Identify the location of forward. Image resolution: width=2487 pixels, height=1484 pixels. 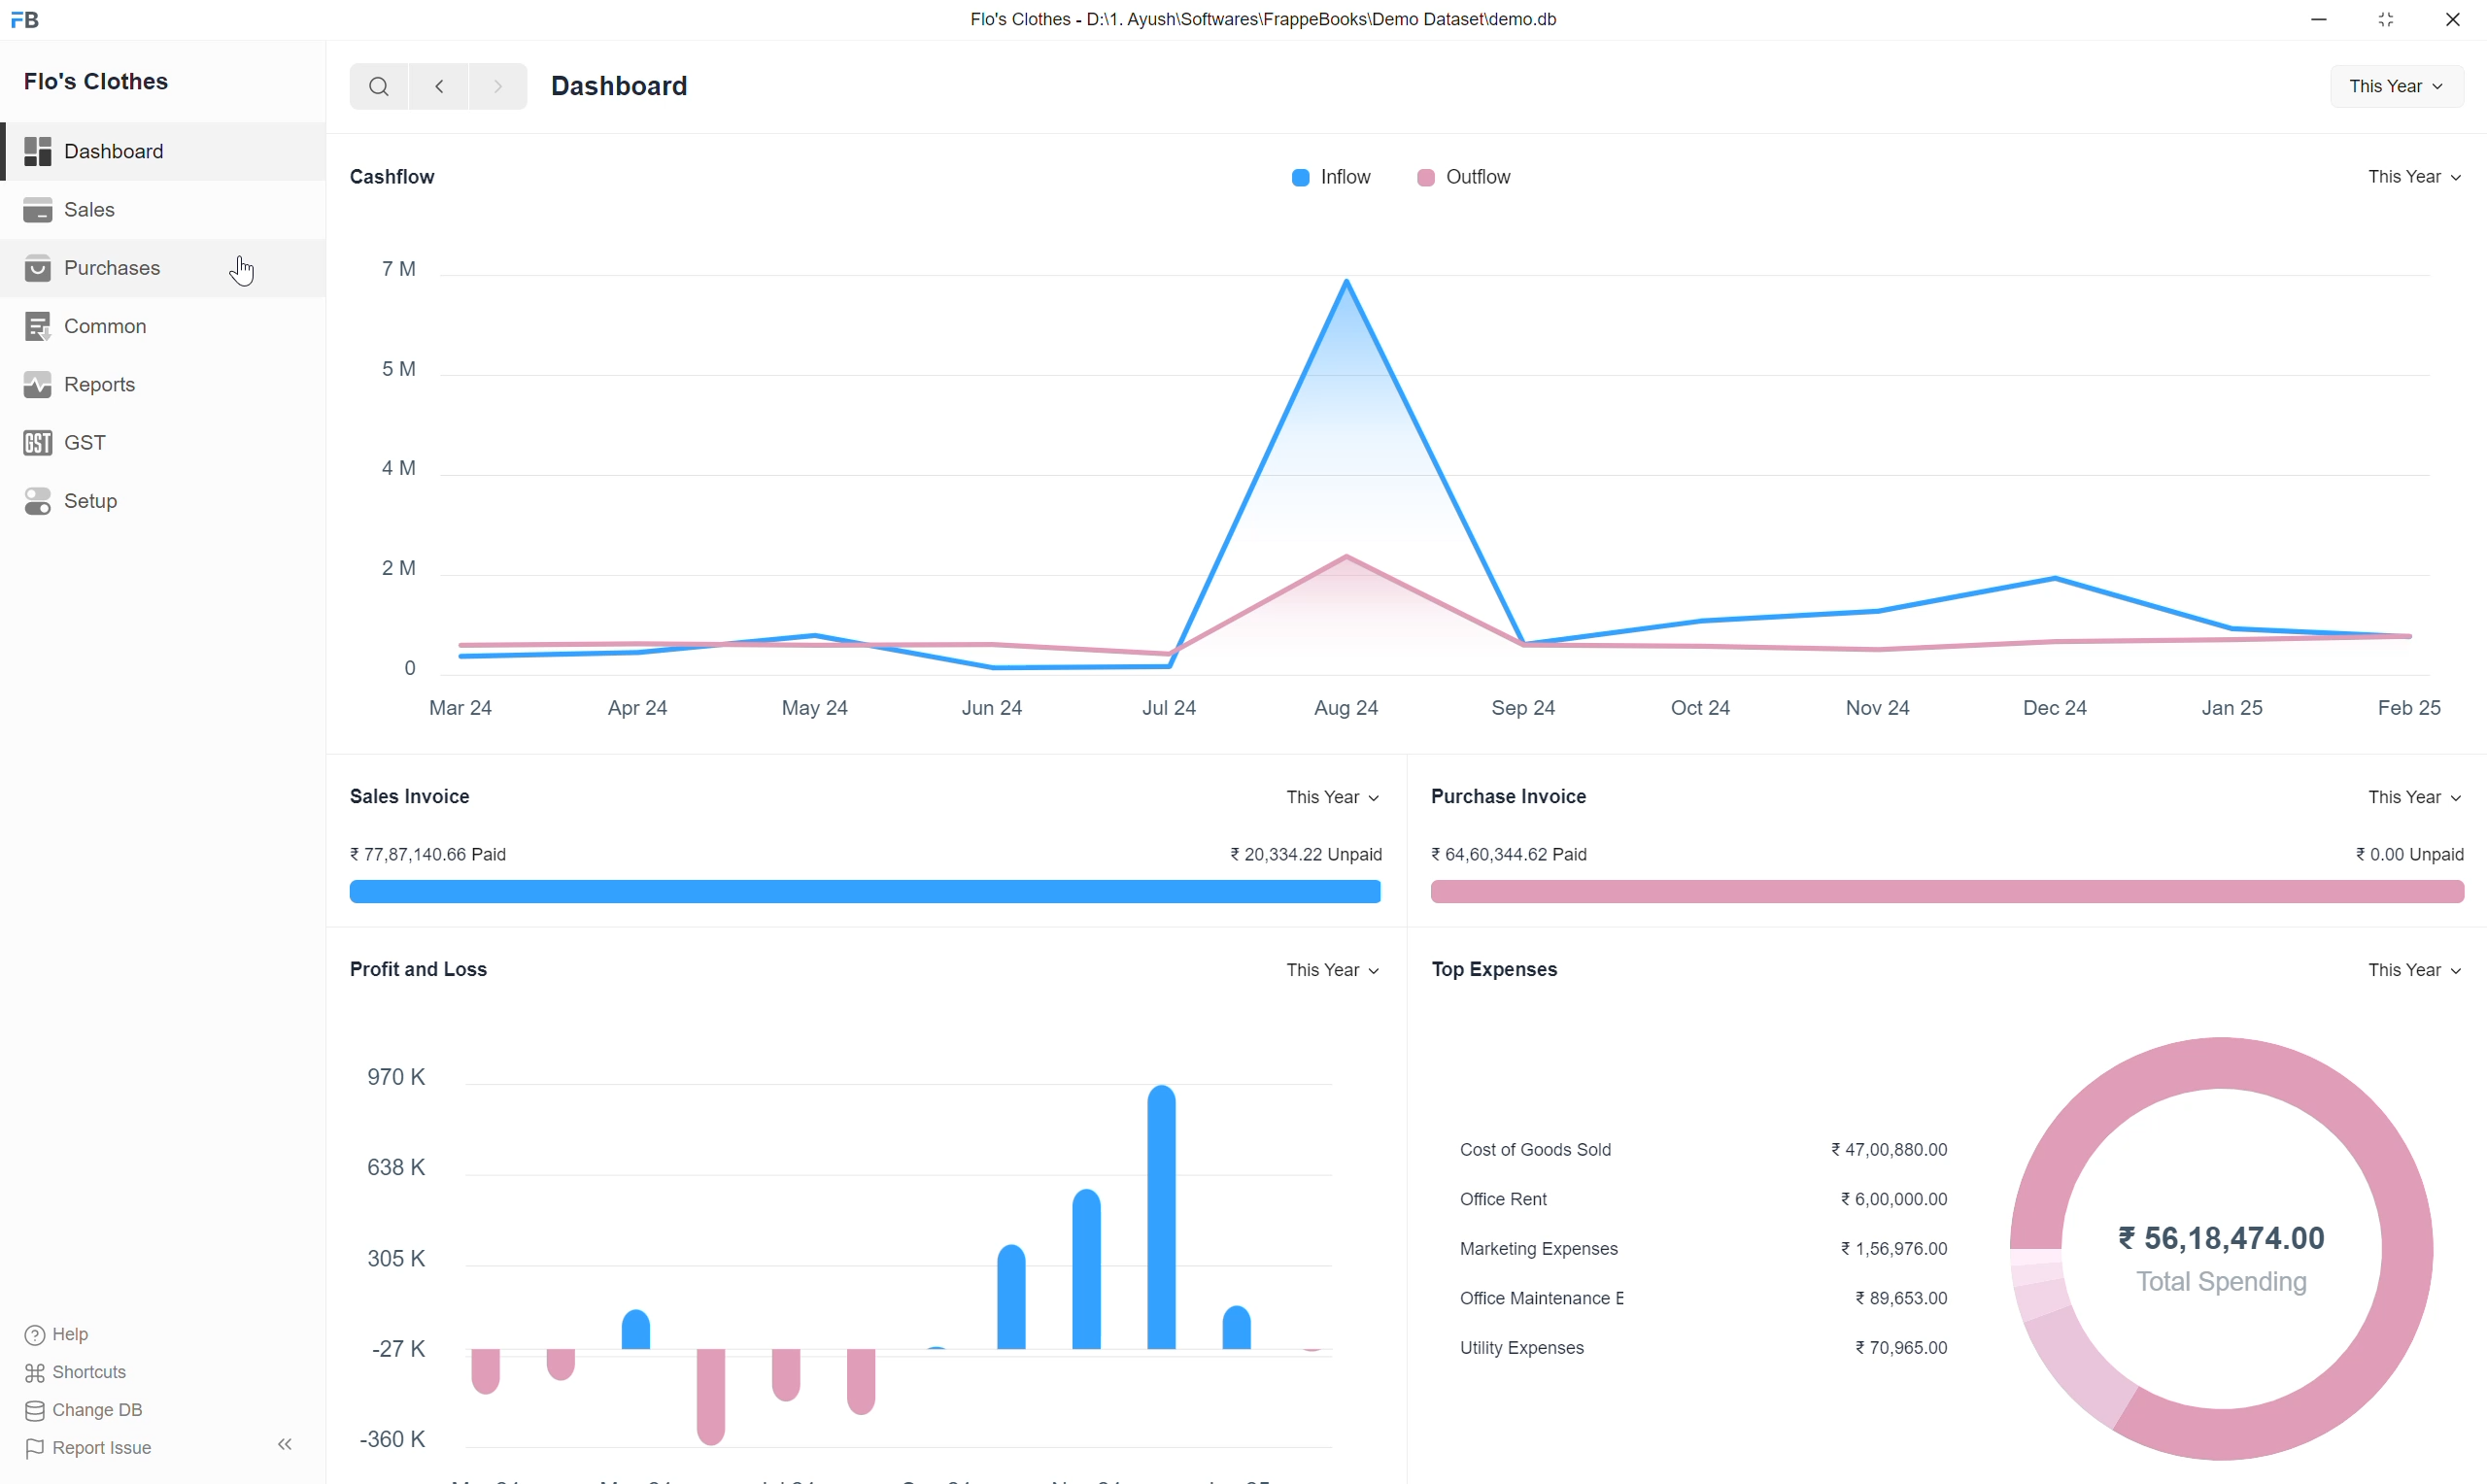
(499, 87).